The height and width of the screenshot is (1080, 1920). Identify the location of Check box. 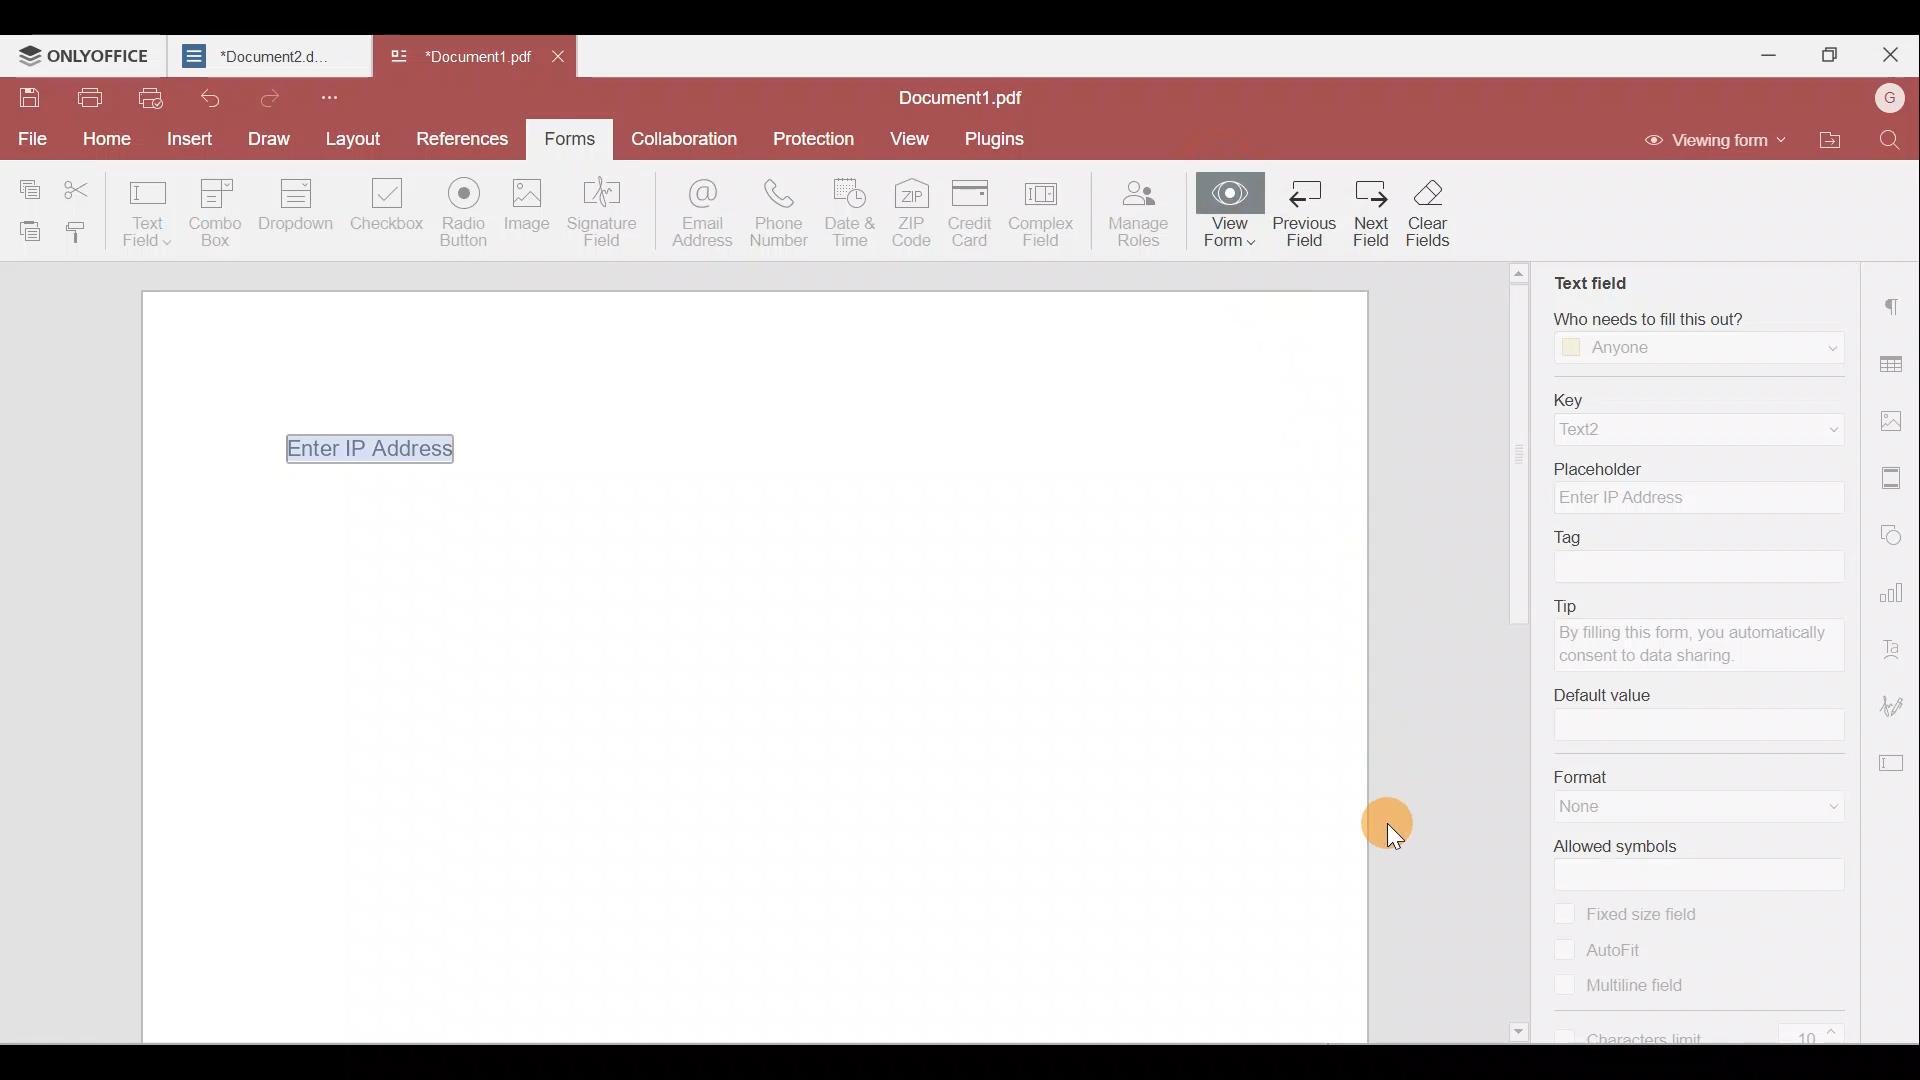
(387, 216).